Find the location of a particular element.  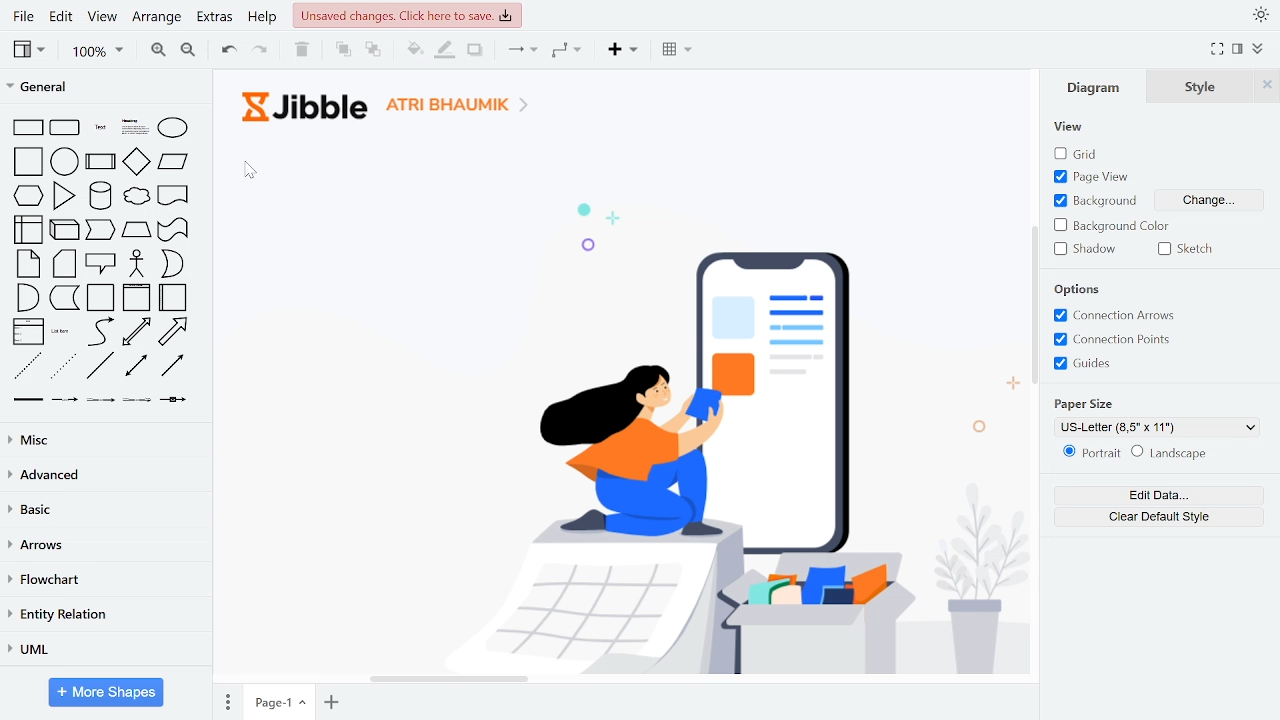

general shapes is located at coordinates (101, 401).